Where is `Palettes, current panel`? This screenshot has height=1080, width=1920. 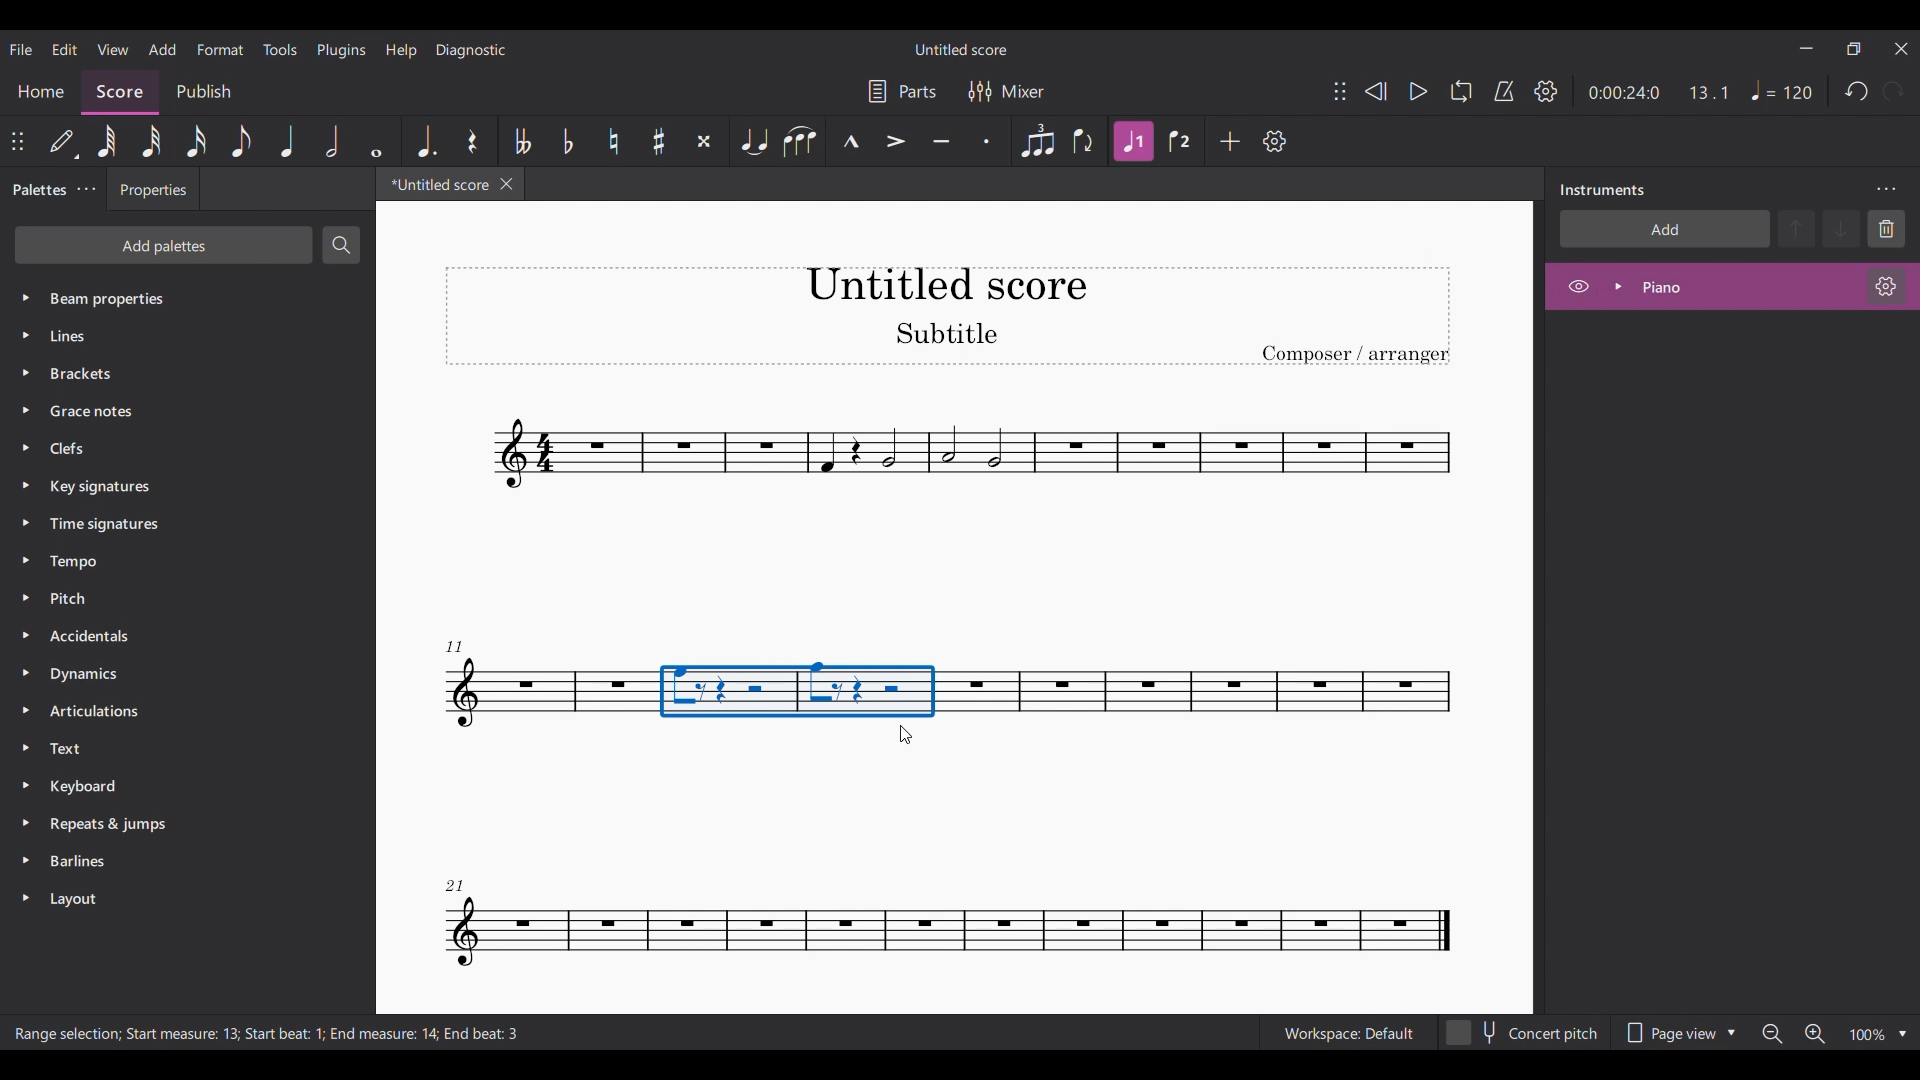
Palettes, current panel is located at coordinates (35, 192).